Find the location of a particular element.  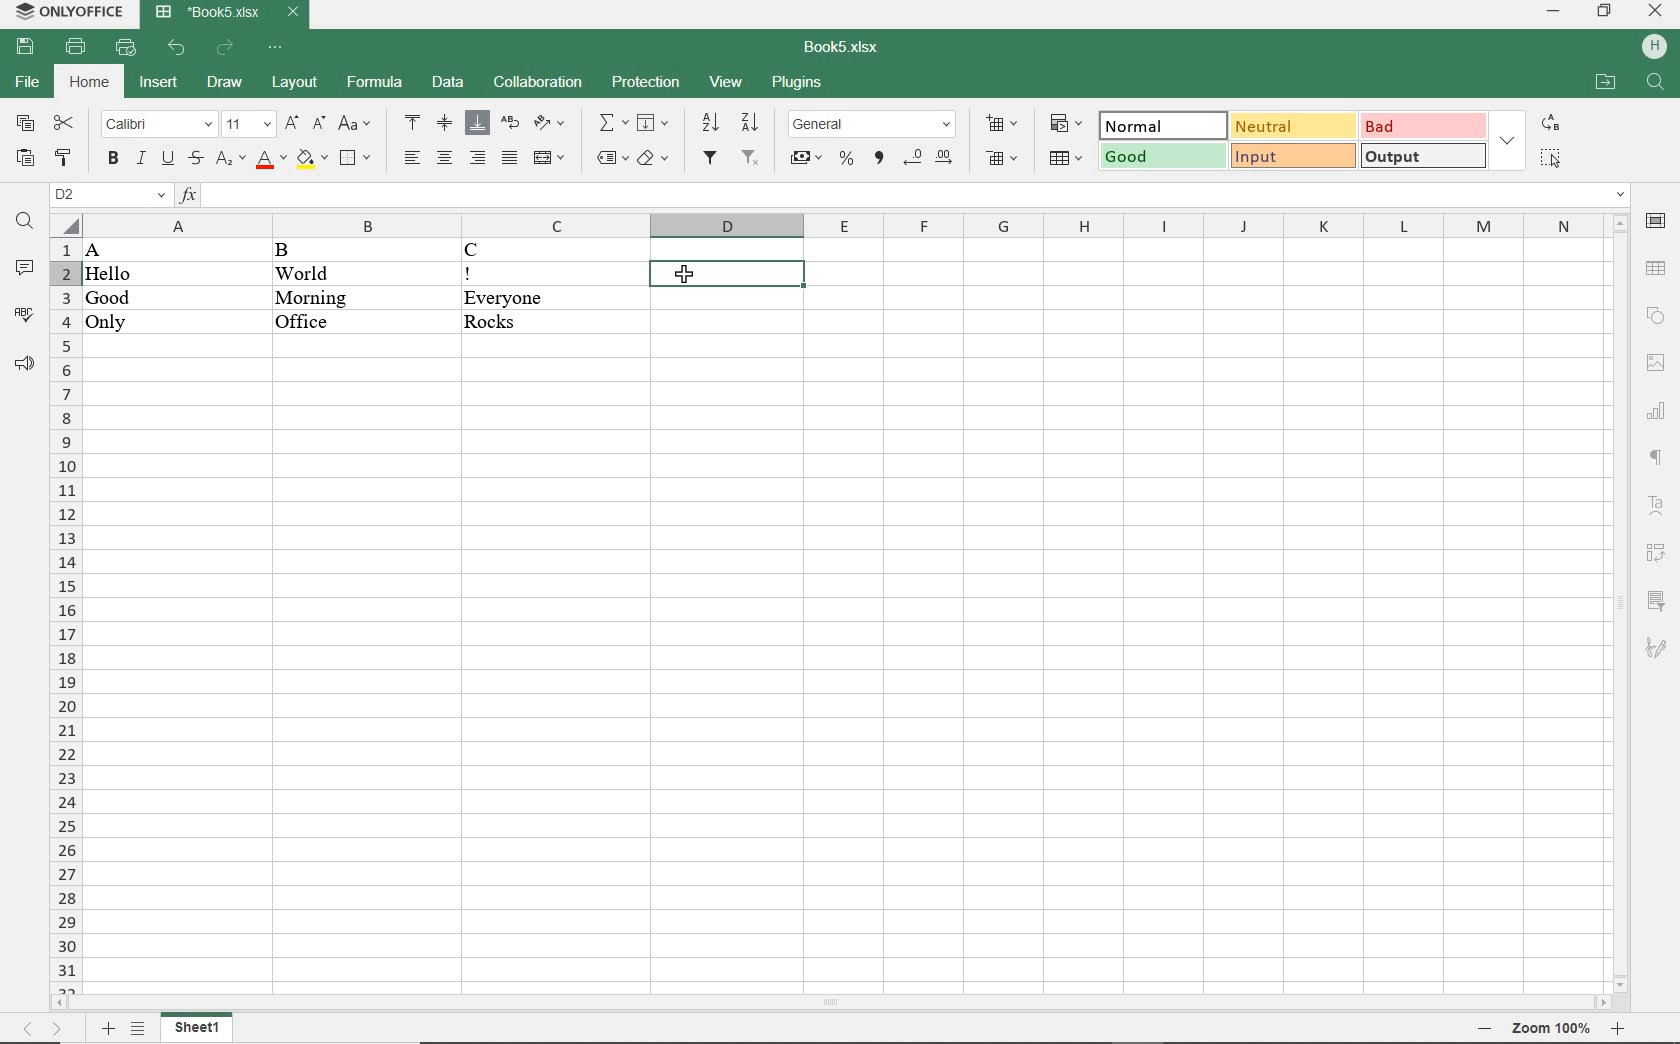

LAYOUT is located at coordinates (297, 83).